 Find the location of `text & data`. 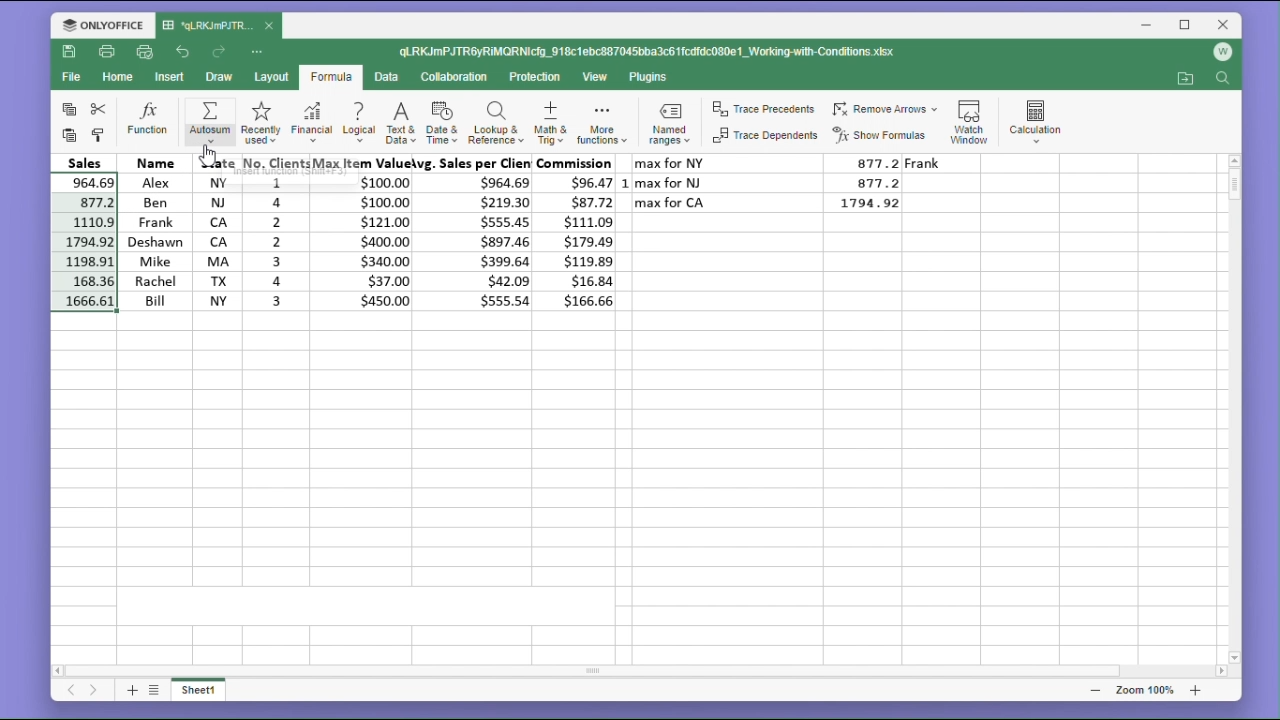

text & data is located at coordinates (399, 122).